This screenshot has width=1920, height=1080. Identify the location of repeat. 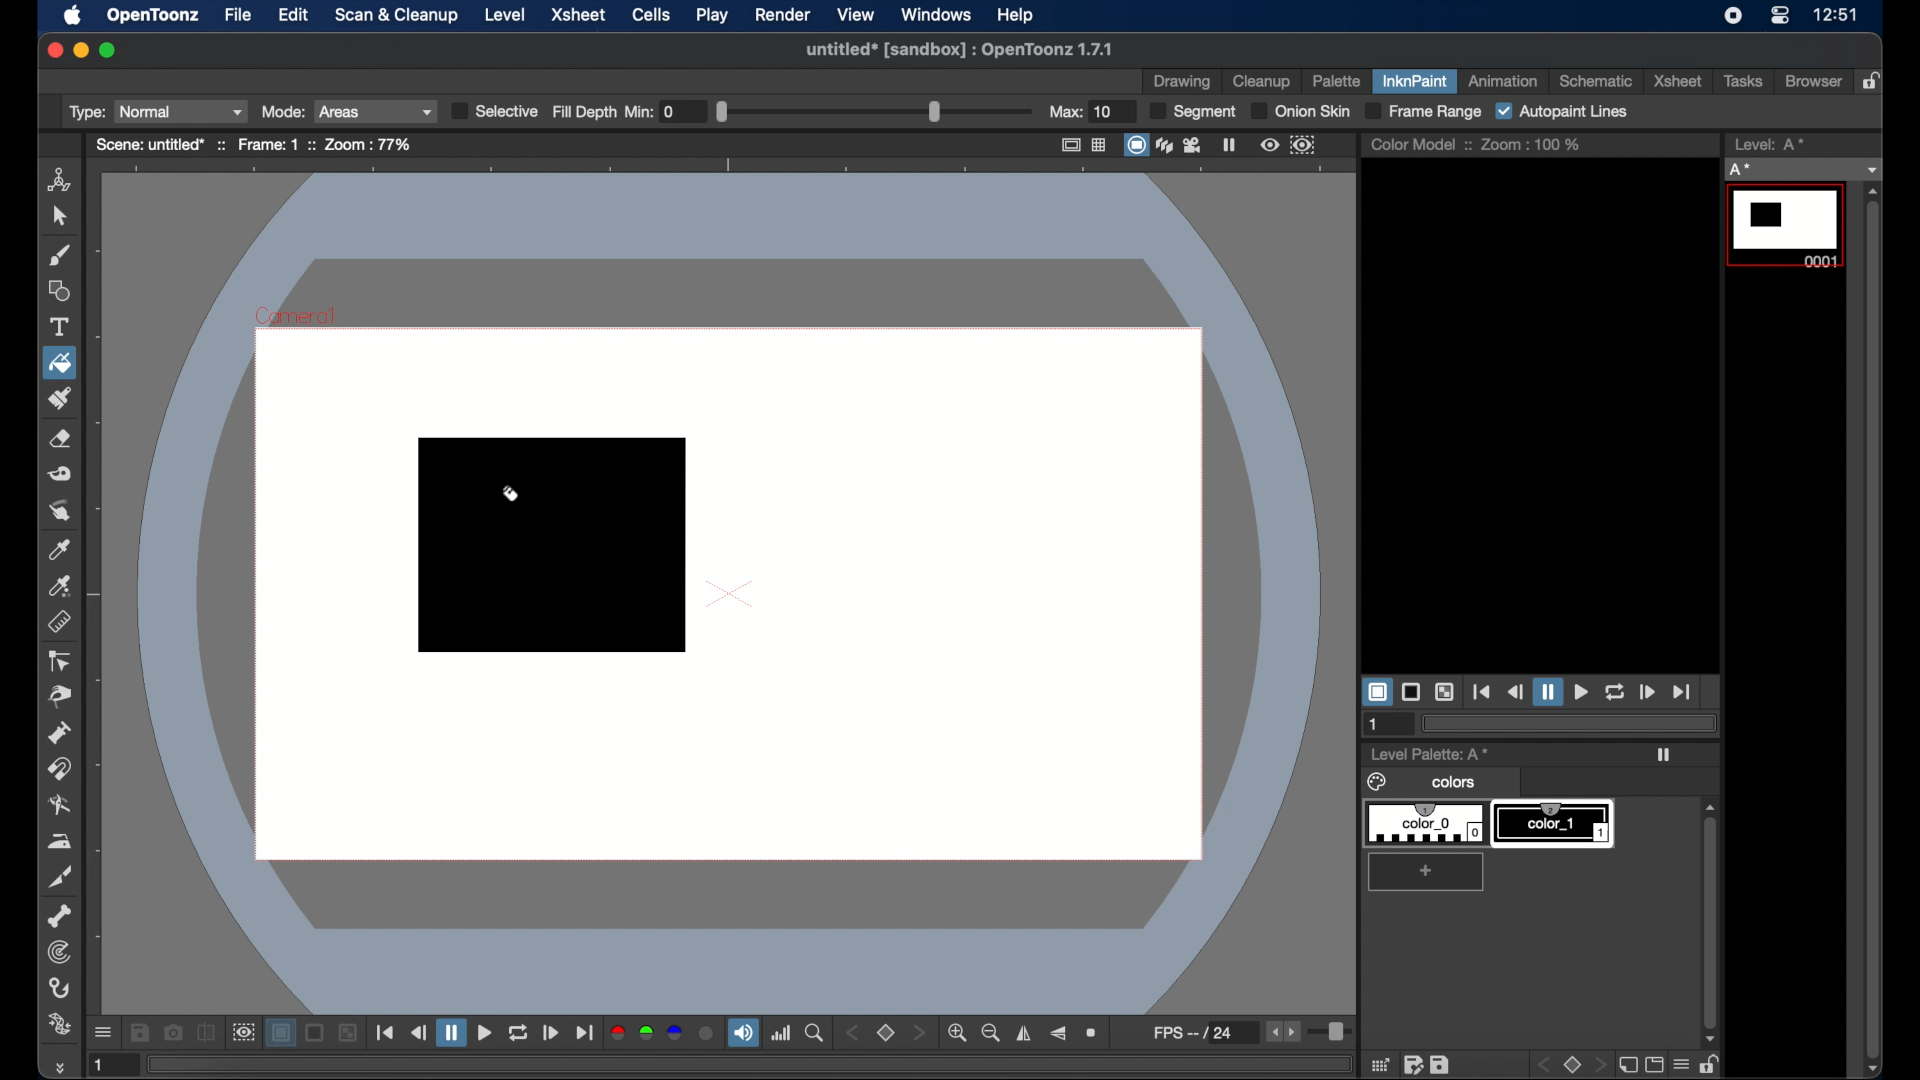
(517, 1034).